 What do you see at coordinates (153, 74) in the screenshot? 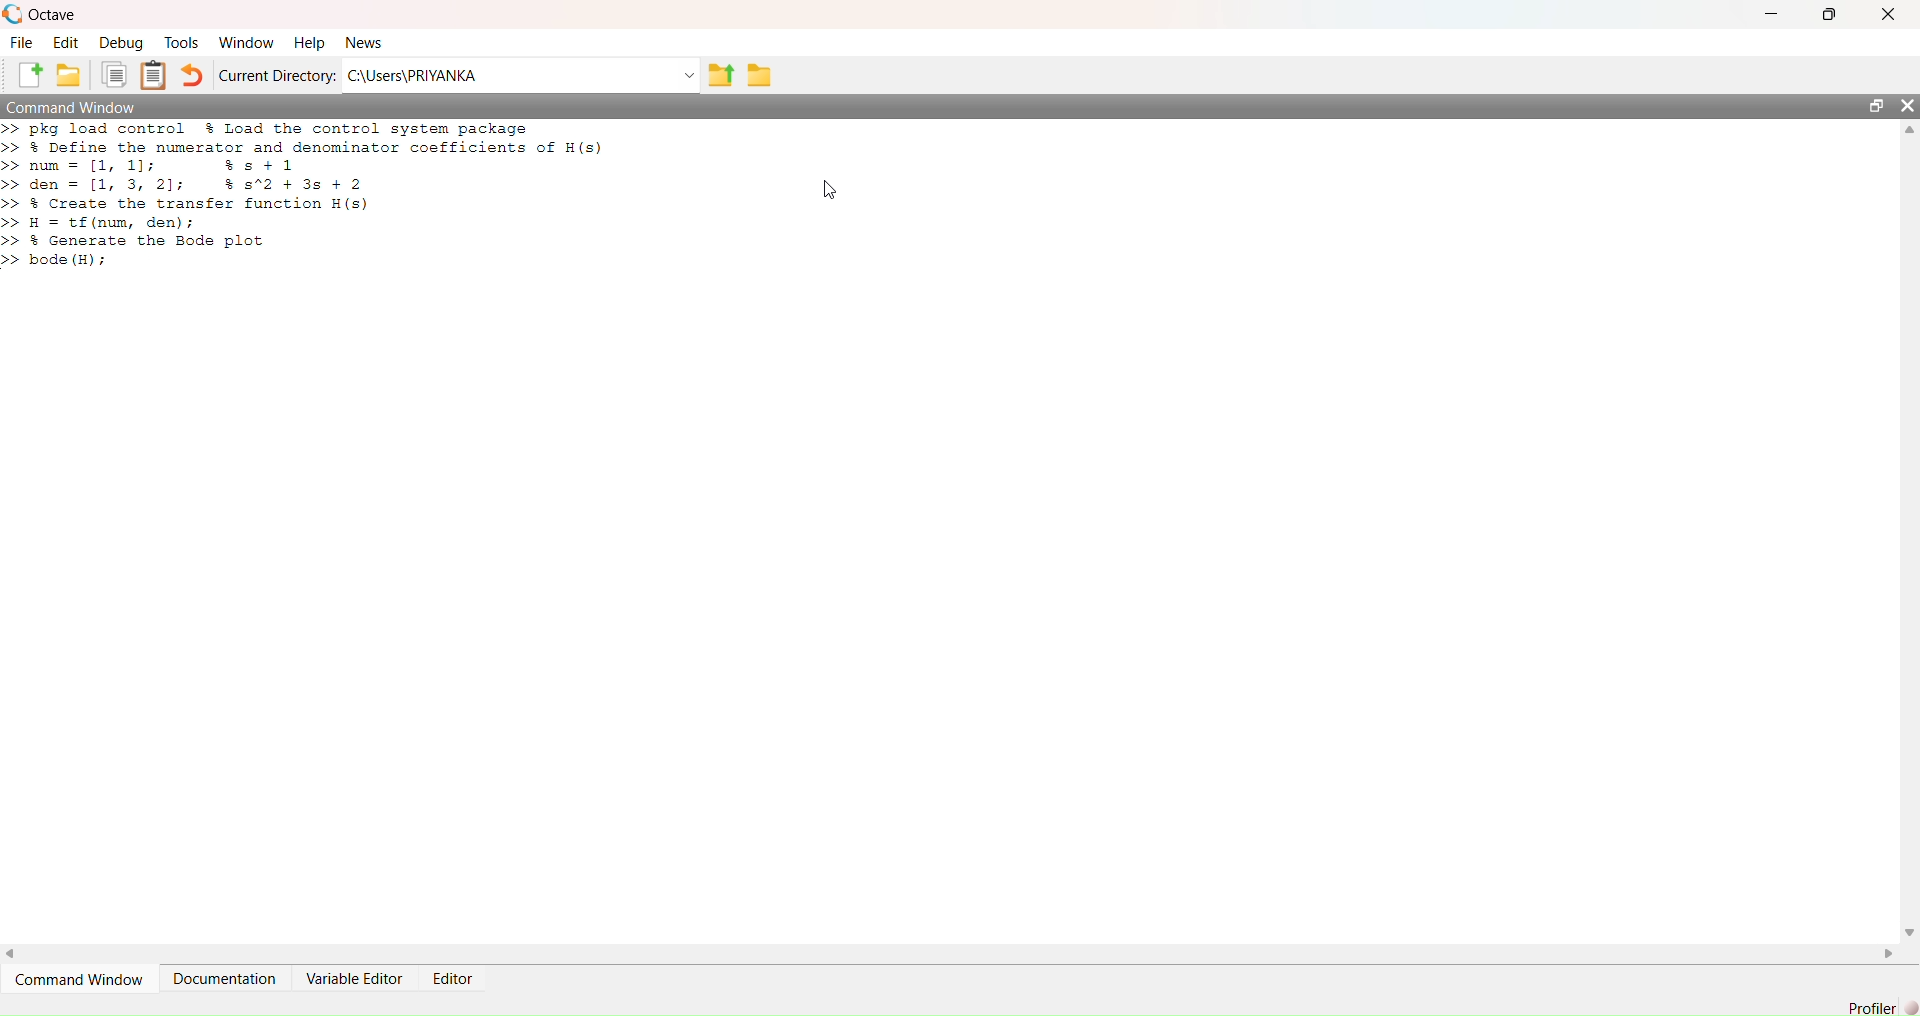
I see `Paste` at bounding box center [153, 74].